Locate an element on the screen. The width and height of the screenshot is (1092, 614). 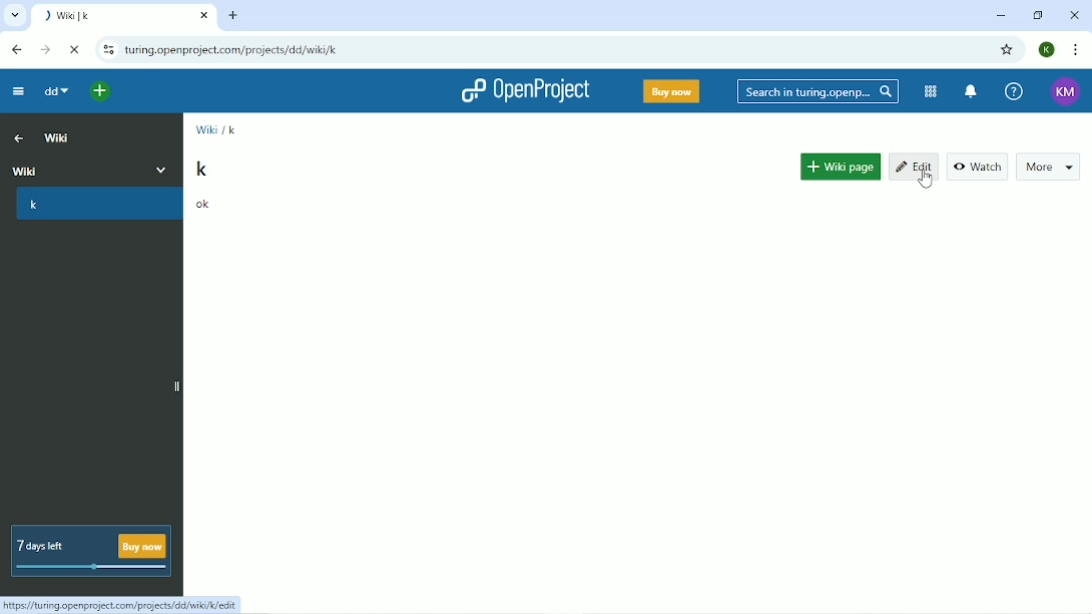
Wiki is located at coordinates (73, 169).